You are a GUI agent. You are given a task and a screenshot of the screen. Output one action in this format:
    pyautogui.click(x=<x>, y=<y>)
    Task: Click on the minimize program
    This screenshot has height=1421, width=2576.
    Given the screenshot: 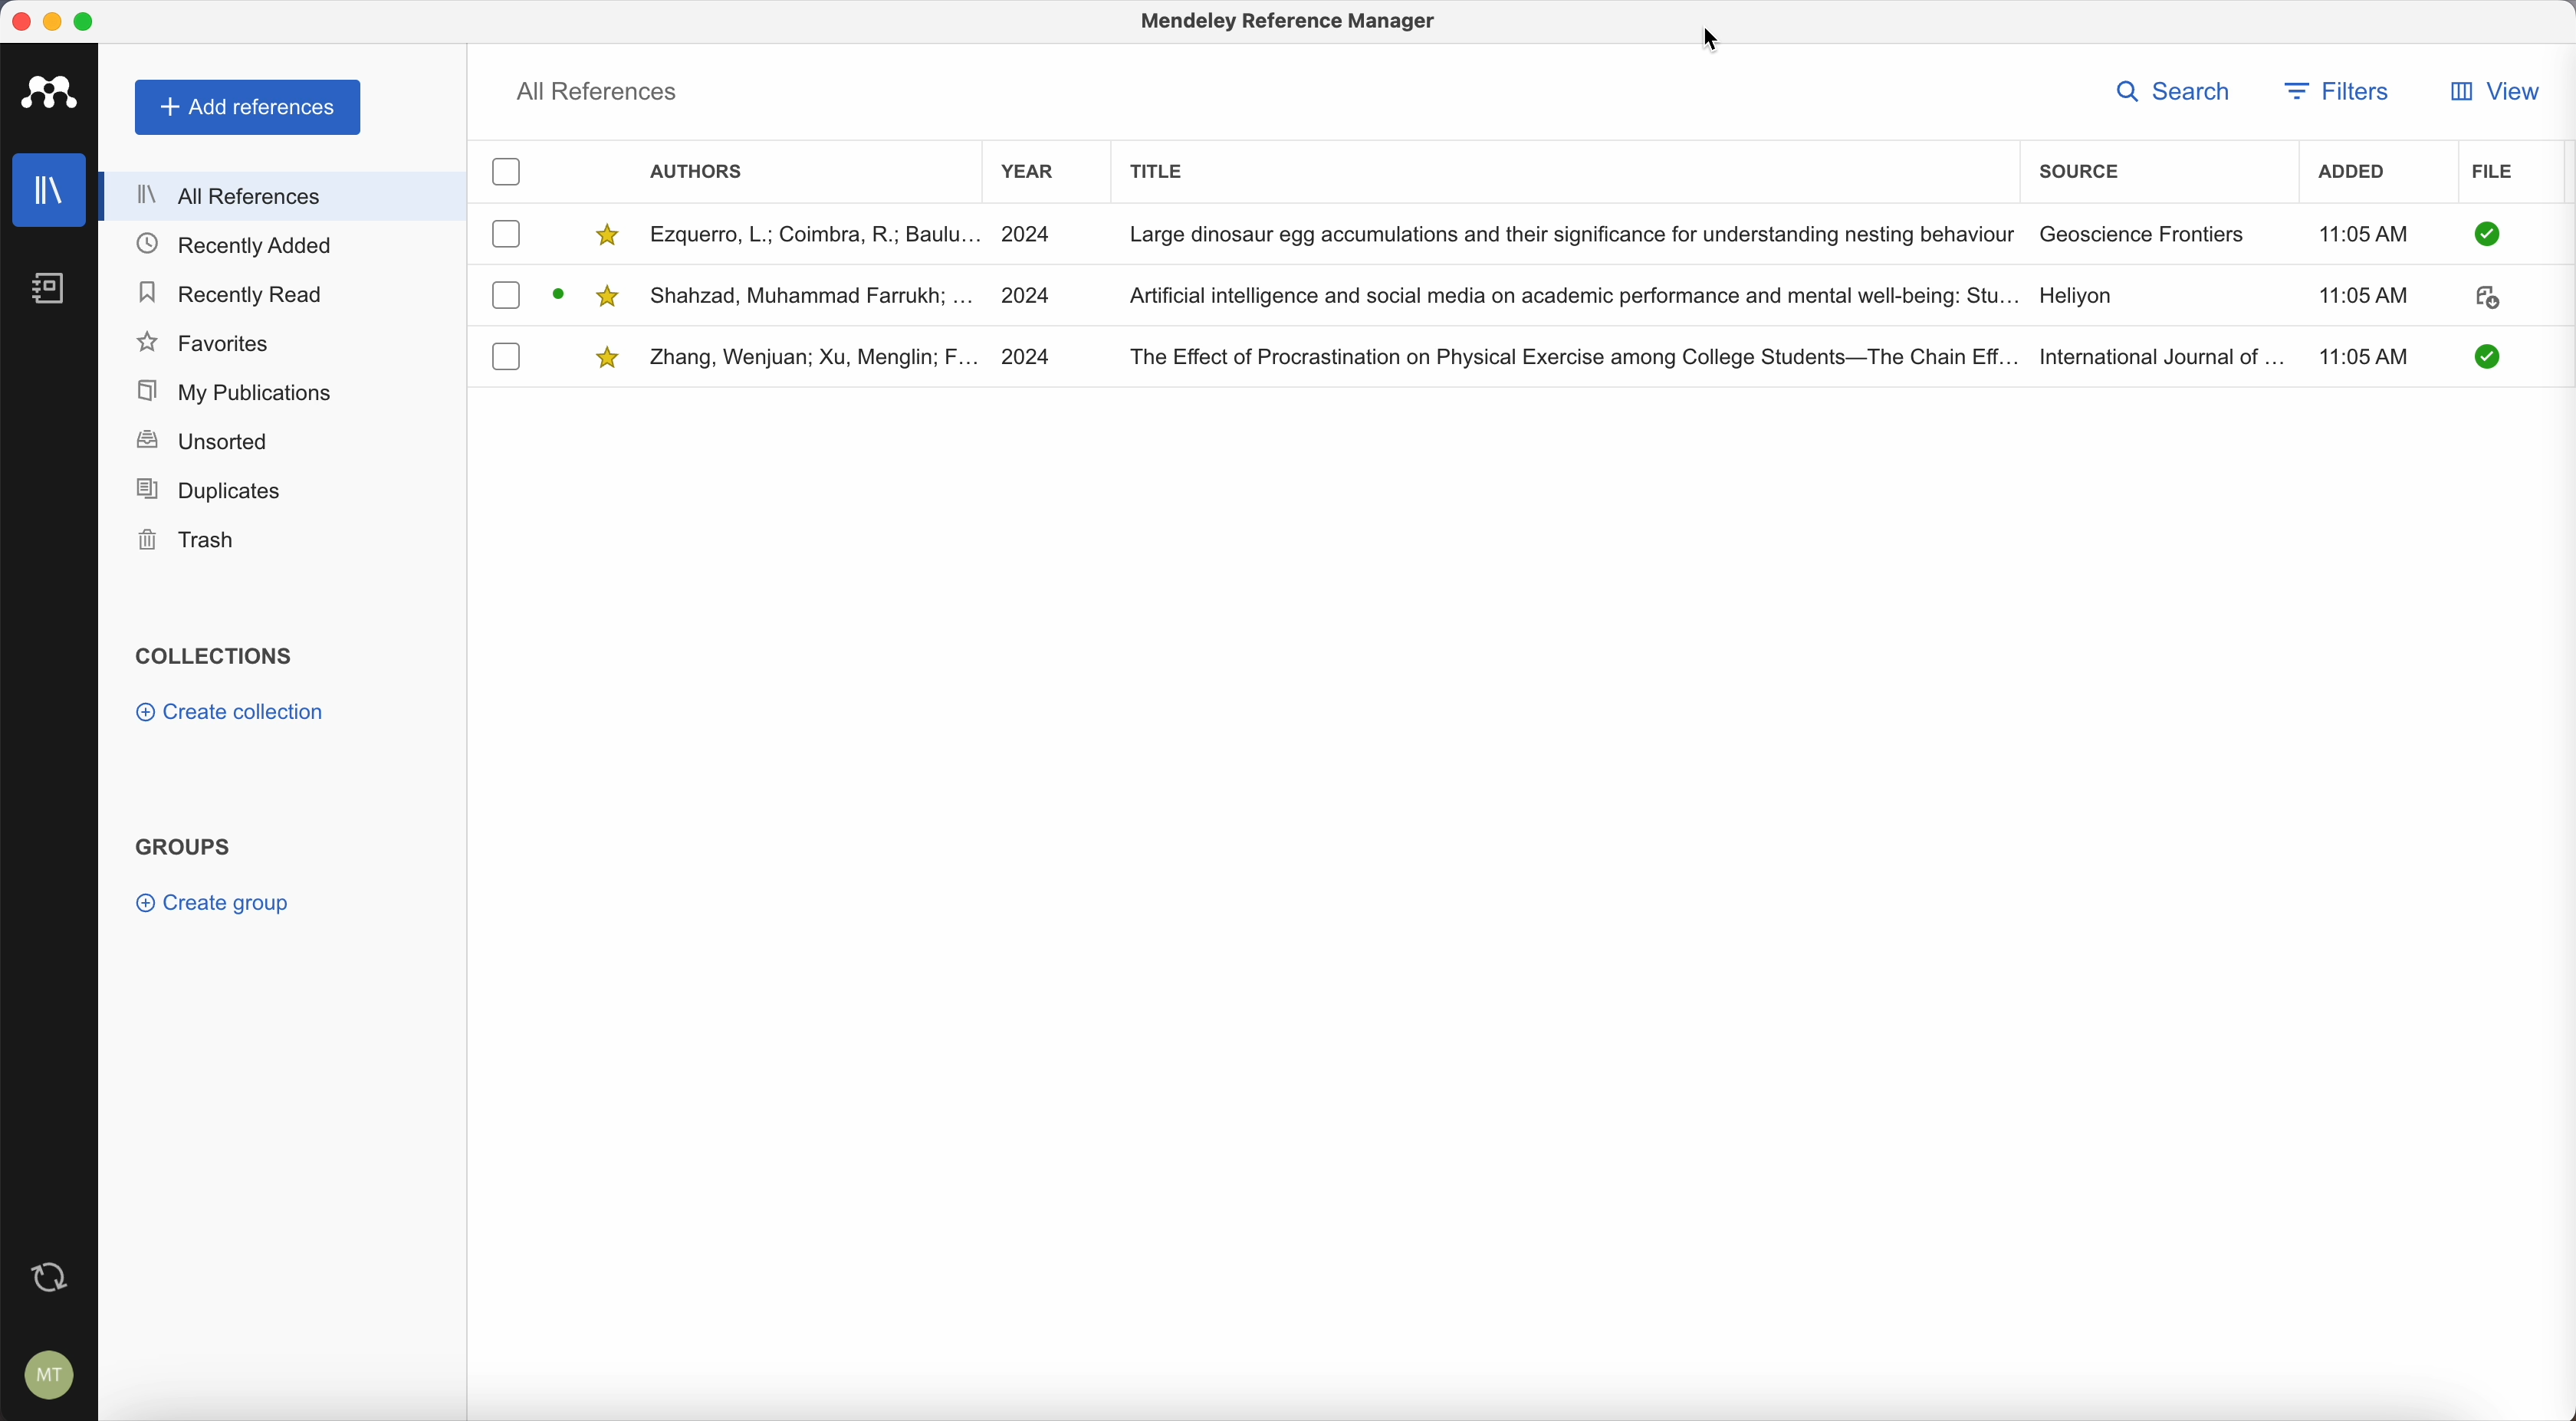 What is the action you would take?
    pyautogui.click(x=53, y=20)
    